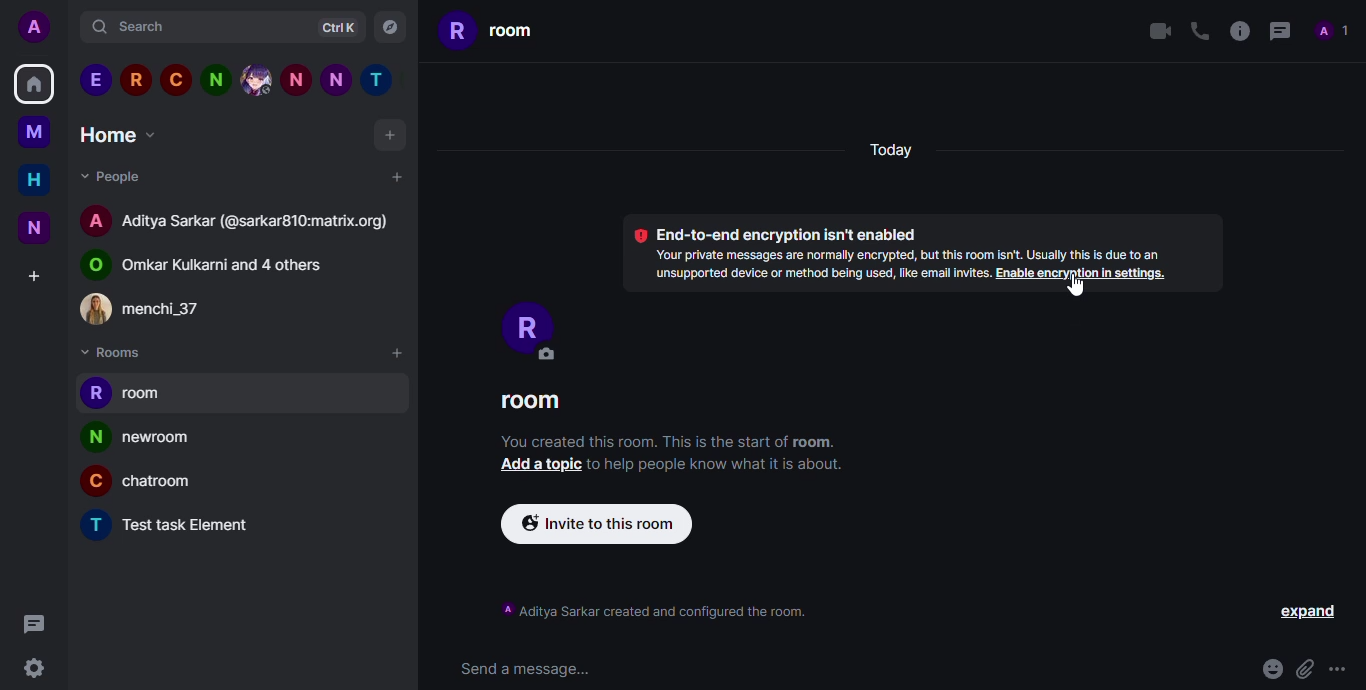  I want to click on invite button, so click(596, 523).